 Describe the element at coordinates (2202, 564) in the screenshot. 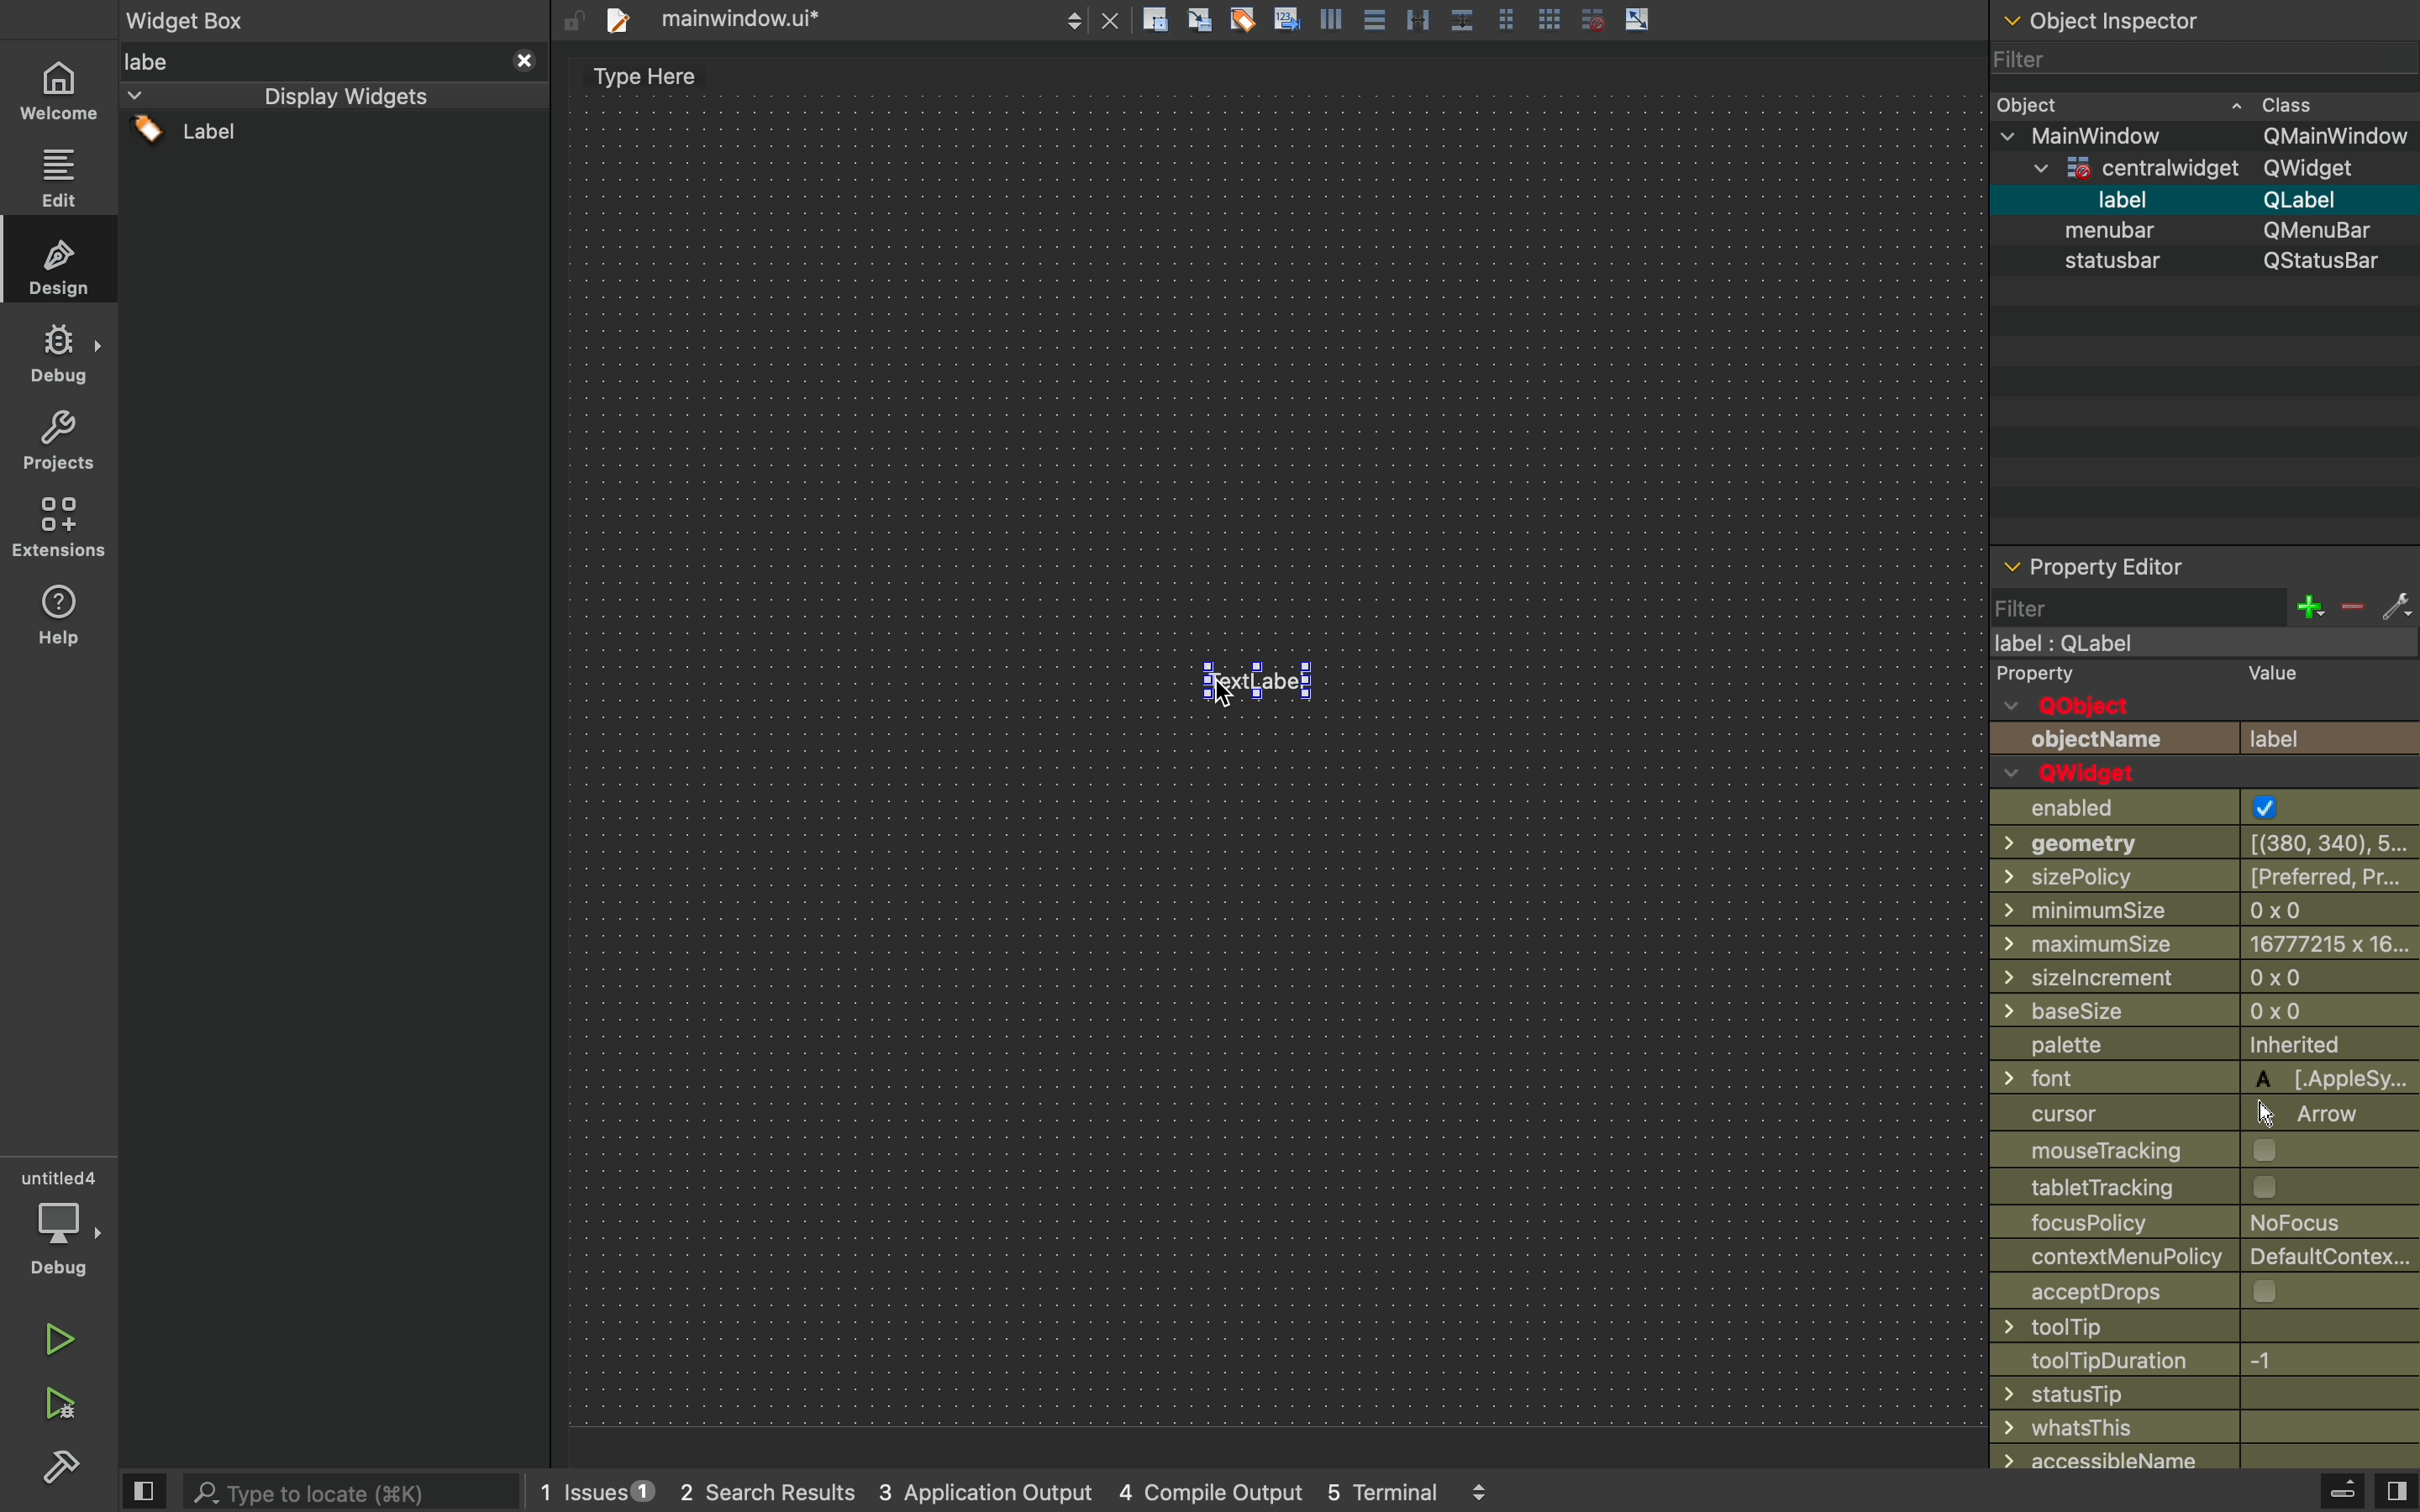

I see `properties of selected widget ` at that location.